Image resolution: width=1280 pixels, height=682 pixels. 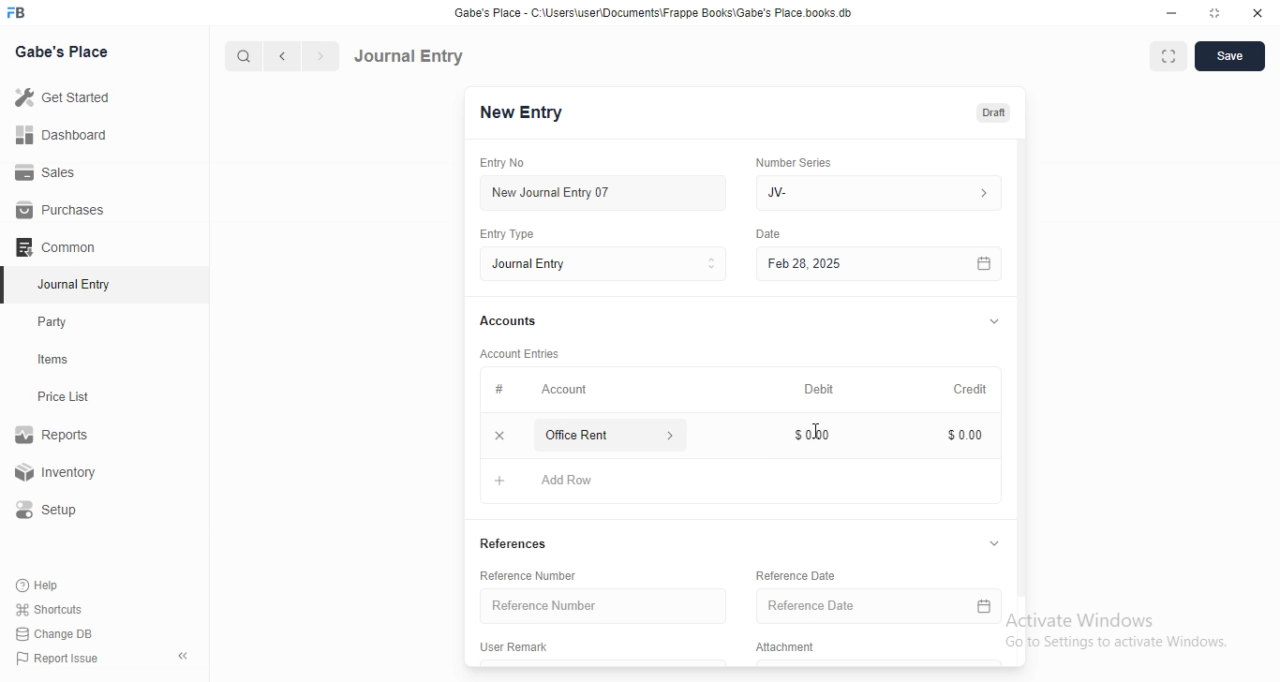 I want to click on ‘Change DB, so click(x=55, y=634).